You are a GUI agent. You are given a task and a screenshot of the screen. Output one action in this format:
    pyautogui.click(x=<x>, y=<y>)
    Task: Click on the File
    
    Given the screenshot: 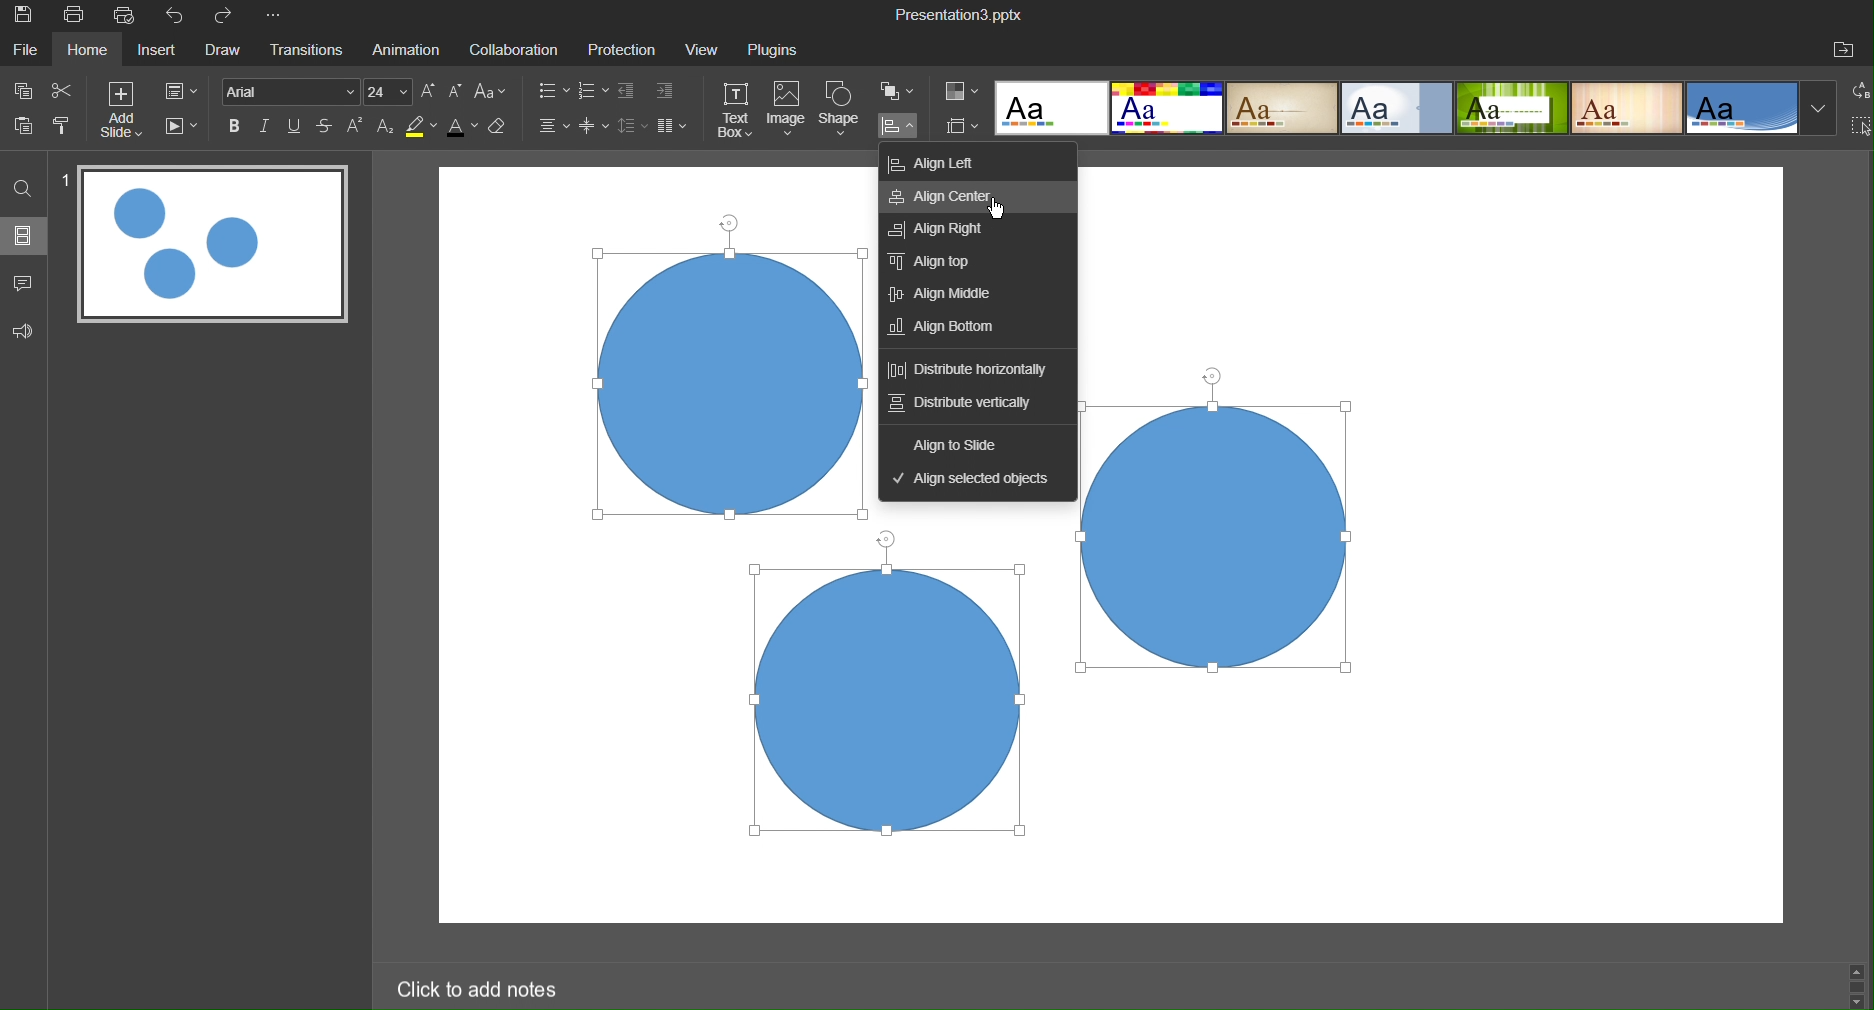 What is the action you would take?
    pyautogui.click(x=27, y=53)
    